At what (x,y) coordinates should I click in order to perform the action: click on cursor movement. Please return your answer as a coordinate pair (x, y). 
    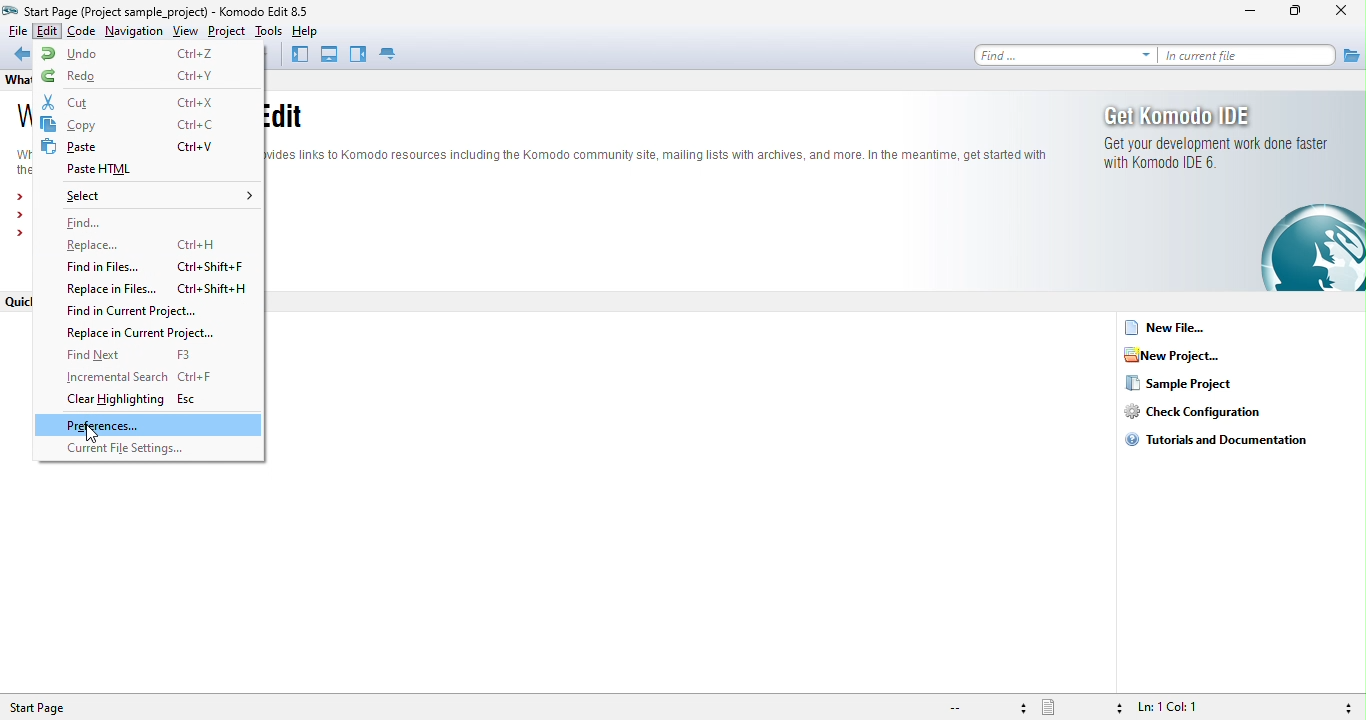
    Looking at the image, I should click on (92, 435).